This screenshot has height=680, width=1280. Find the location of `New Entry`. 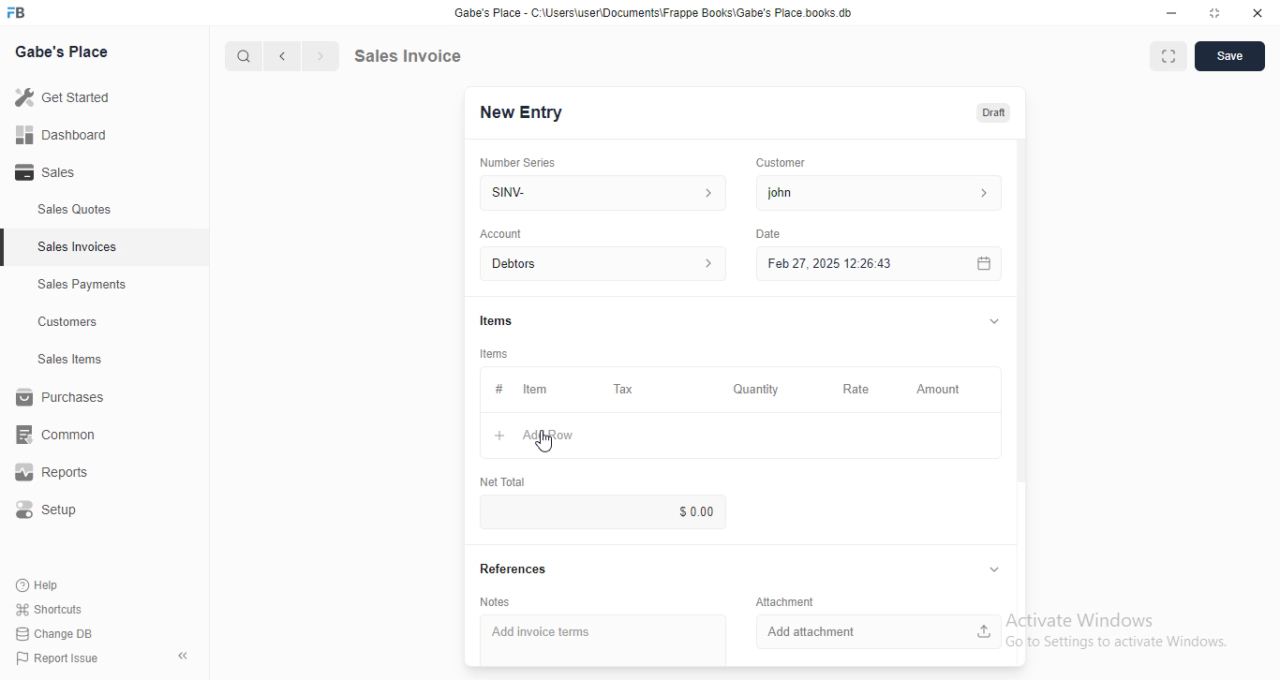

New Entry is located at coordinates (523, 113).